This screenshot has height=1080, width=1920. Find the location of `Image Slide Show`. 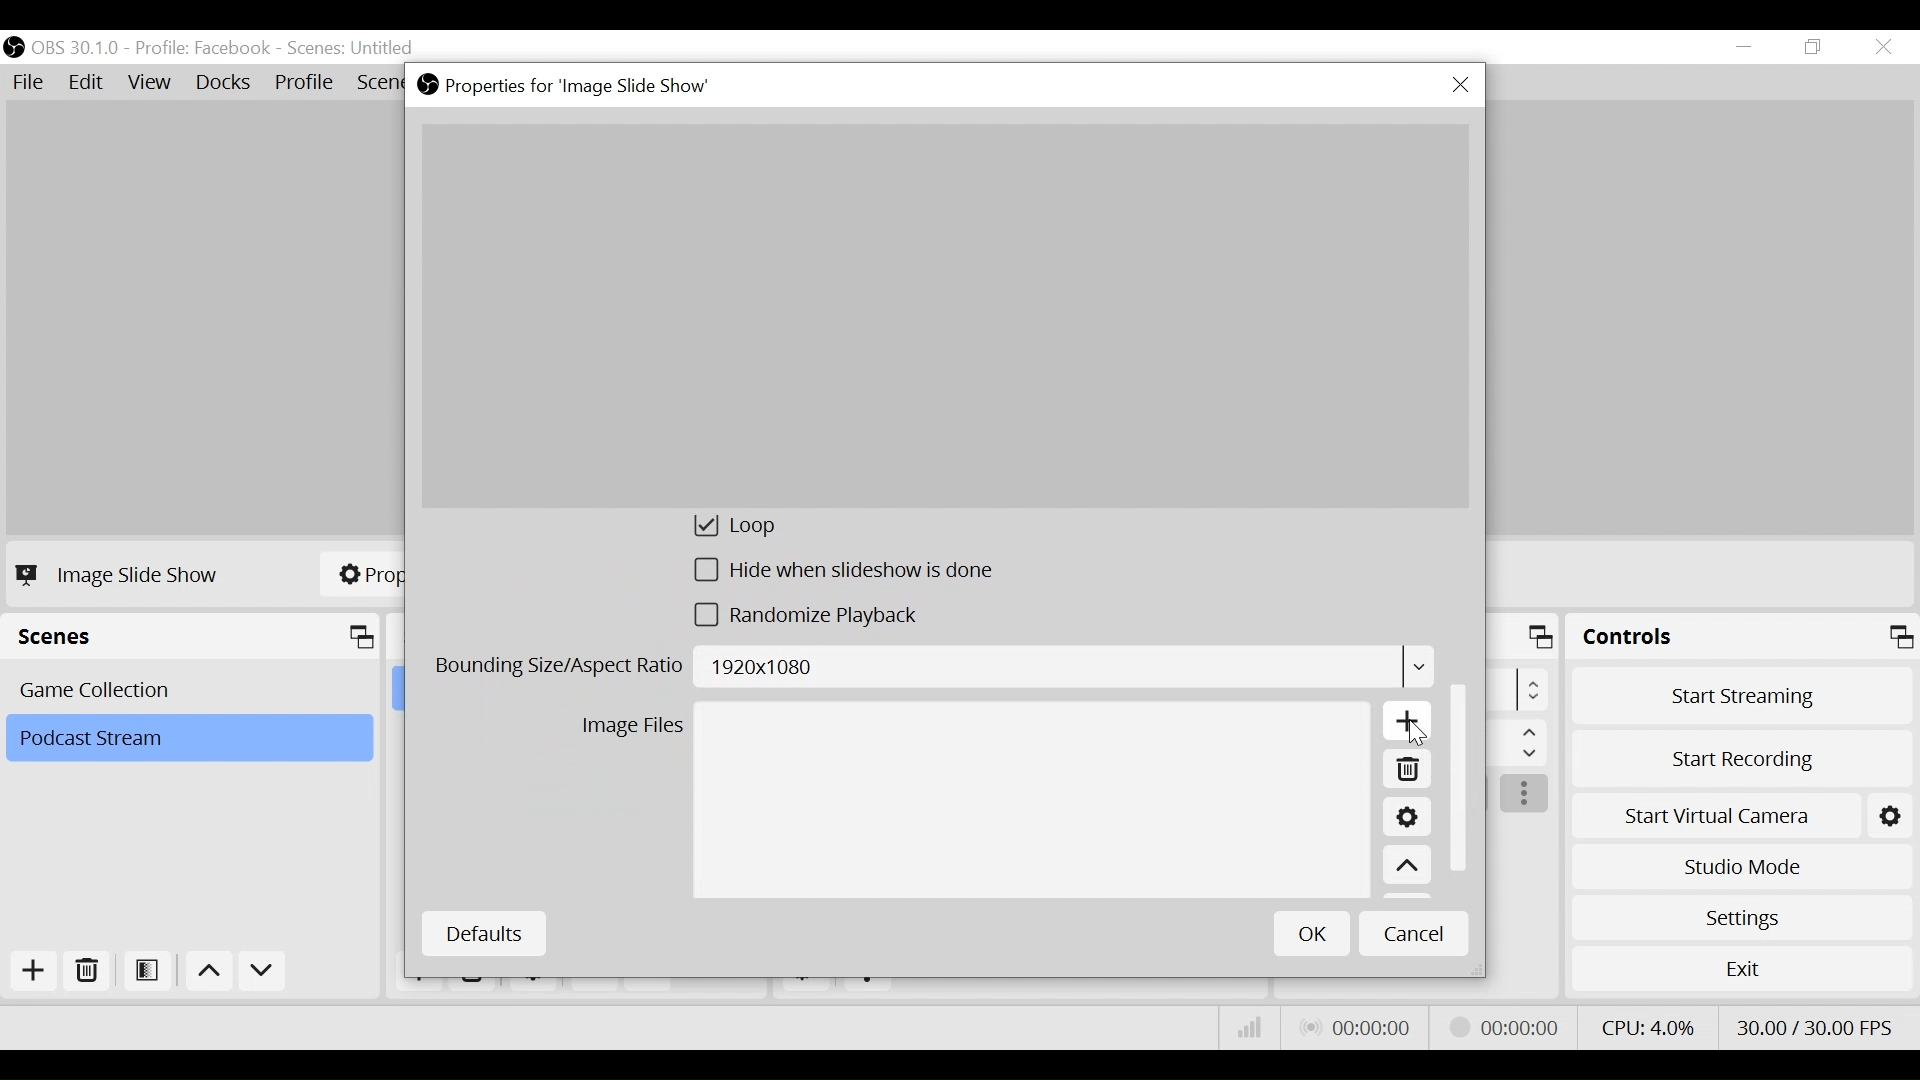

Image Slide Show is located at coordinates (122, 574).